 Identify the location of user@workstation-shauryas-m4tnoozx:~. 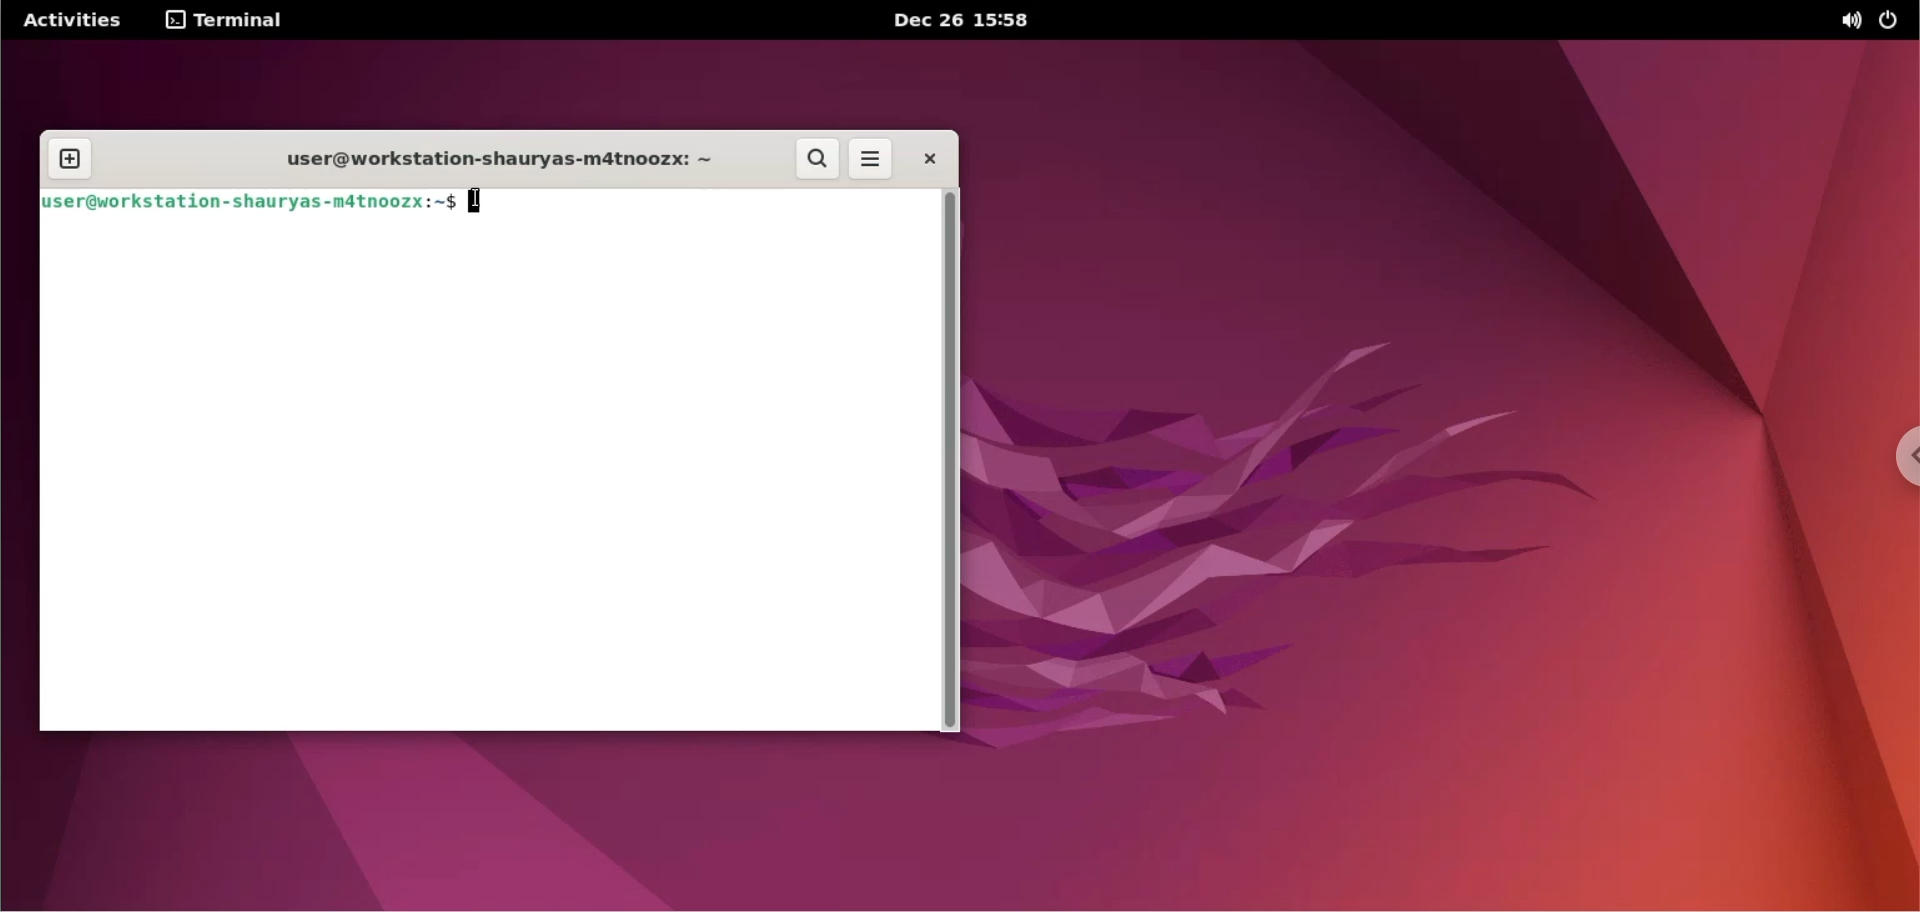
(483, 160).